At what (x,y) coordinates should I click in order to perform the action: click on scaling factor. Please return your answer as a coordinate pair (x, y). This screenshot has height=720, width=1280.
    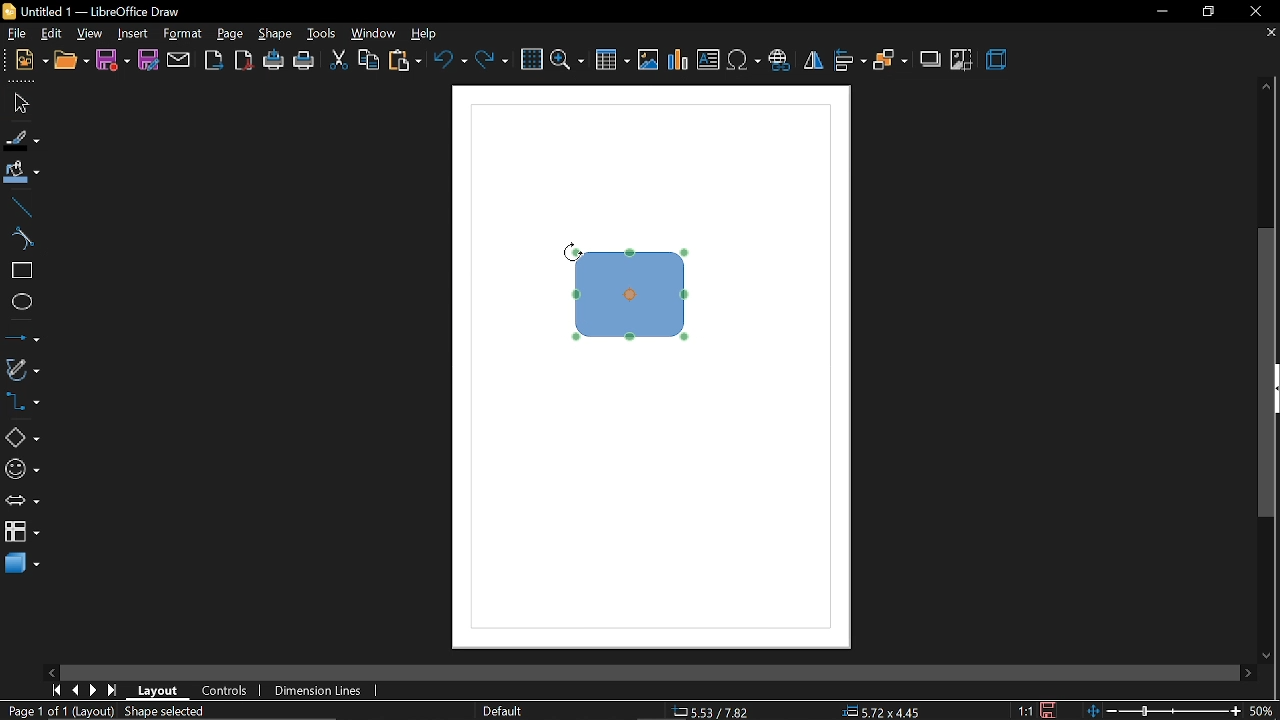
    Looking at the image, I should click on (1022, 710).